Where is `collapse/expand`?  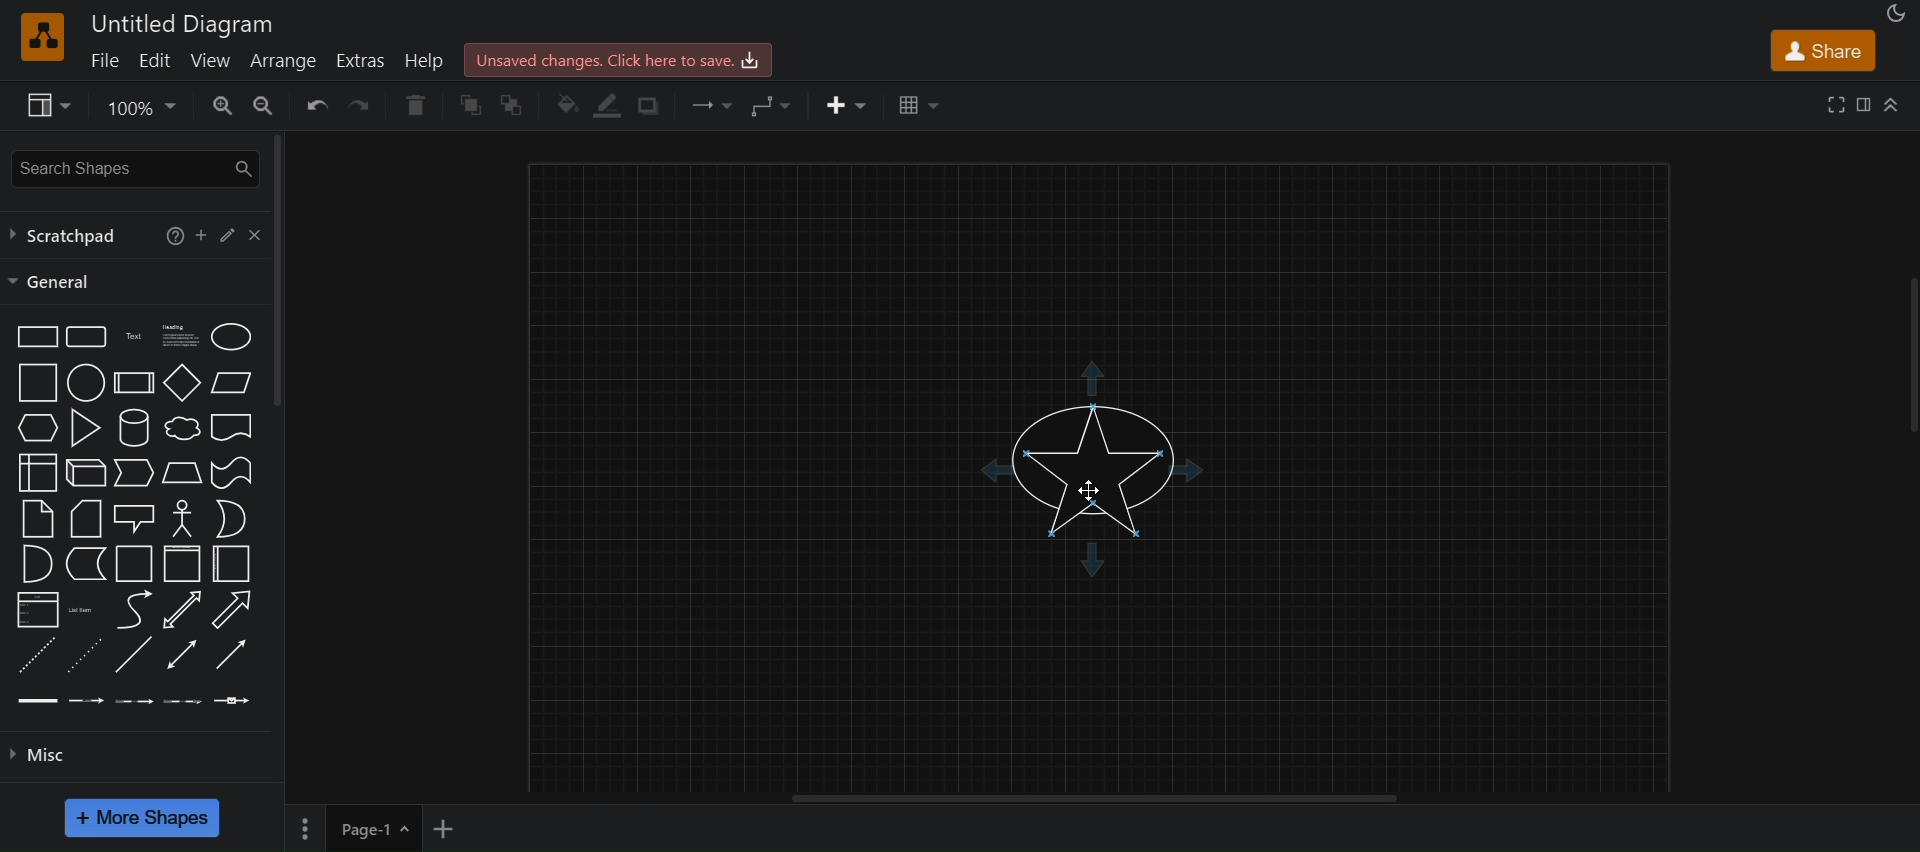 collapse/expand is located at coordinates (1896, 102).